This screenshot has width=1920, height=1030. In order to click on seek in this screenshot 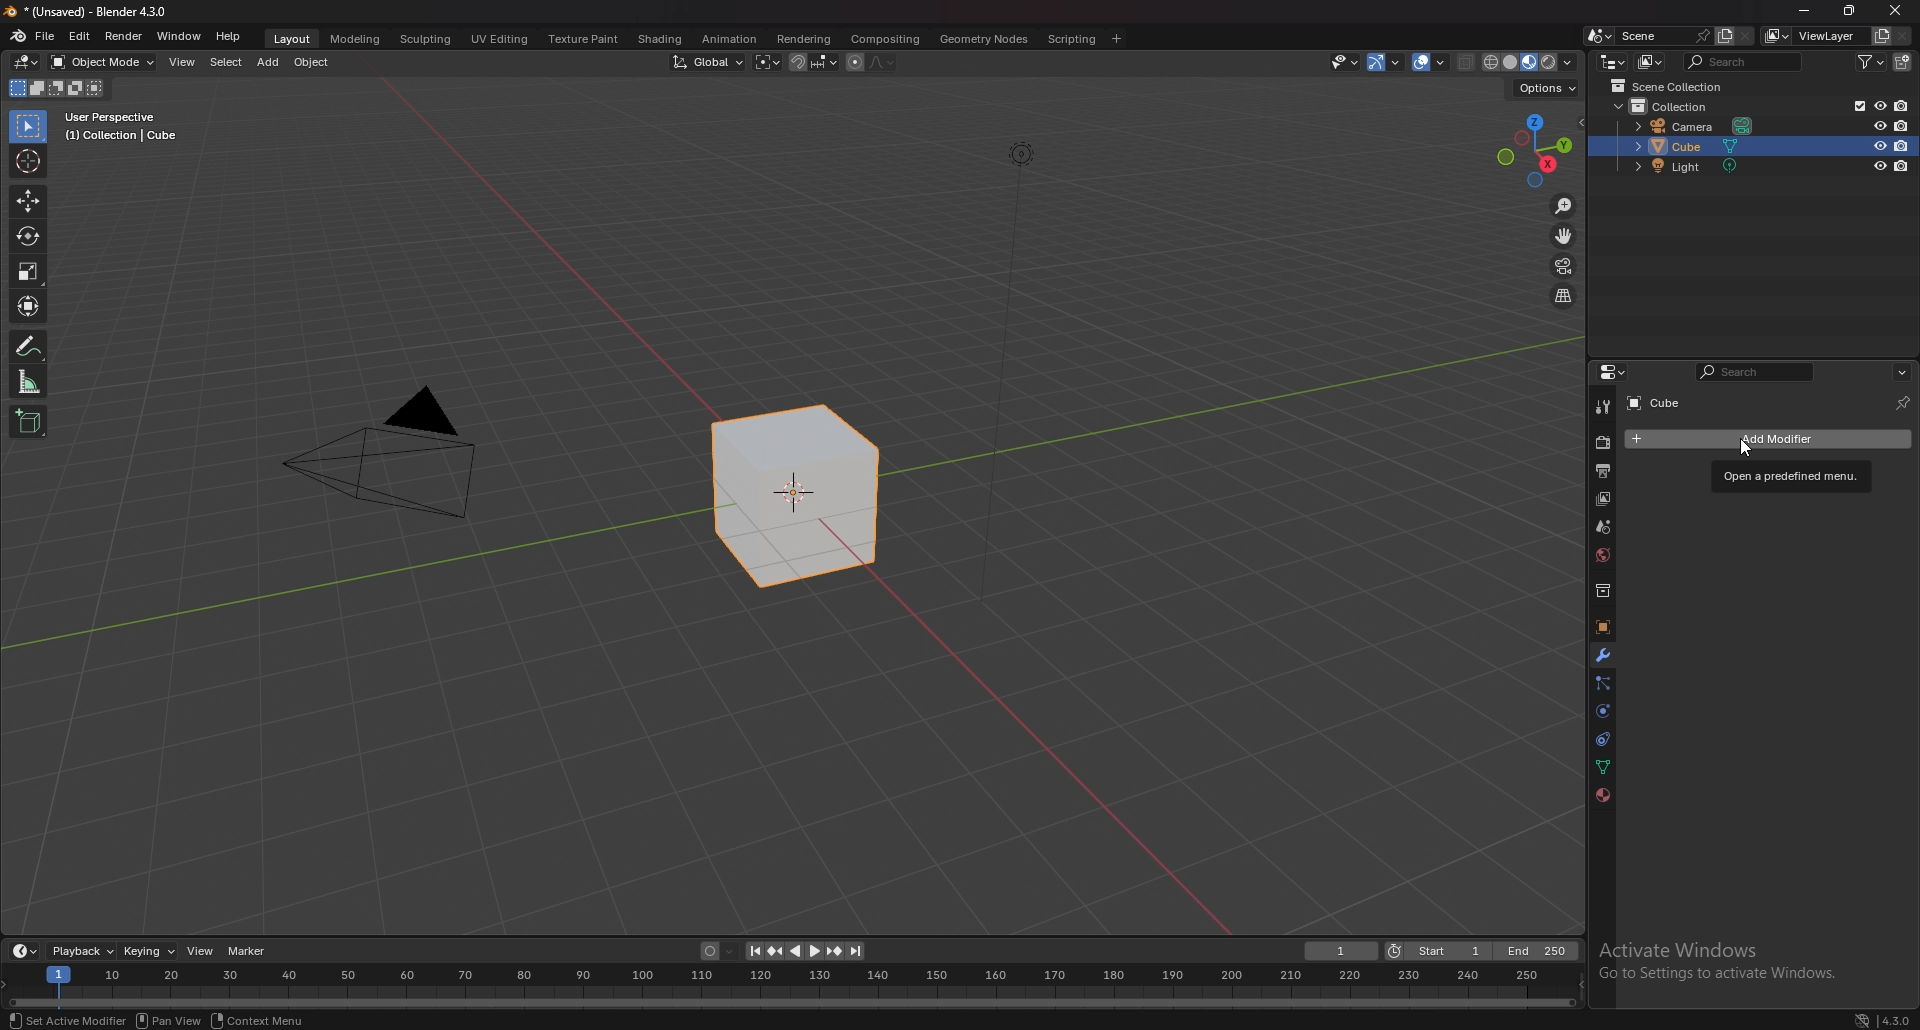, I will do `click(794, 988)`.